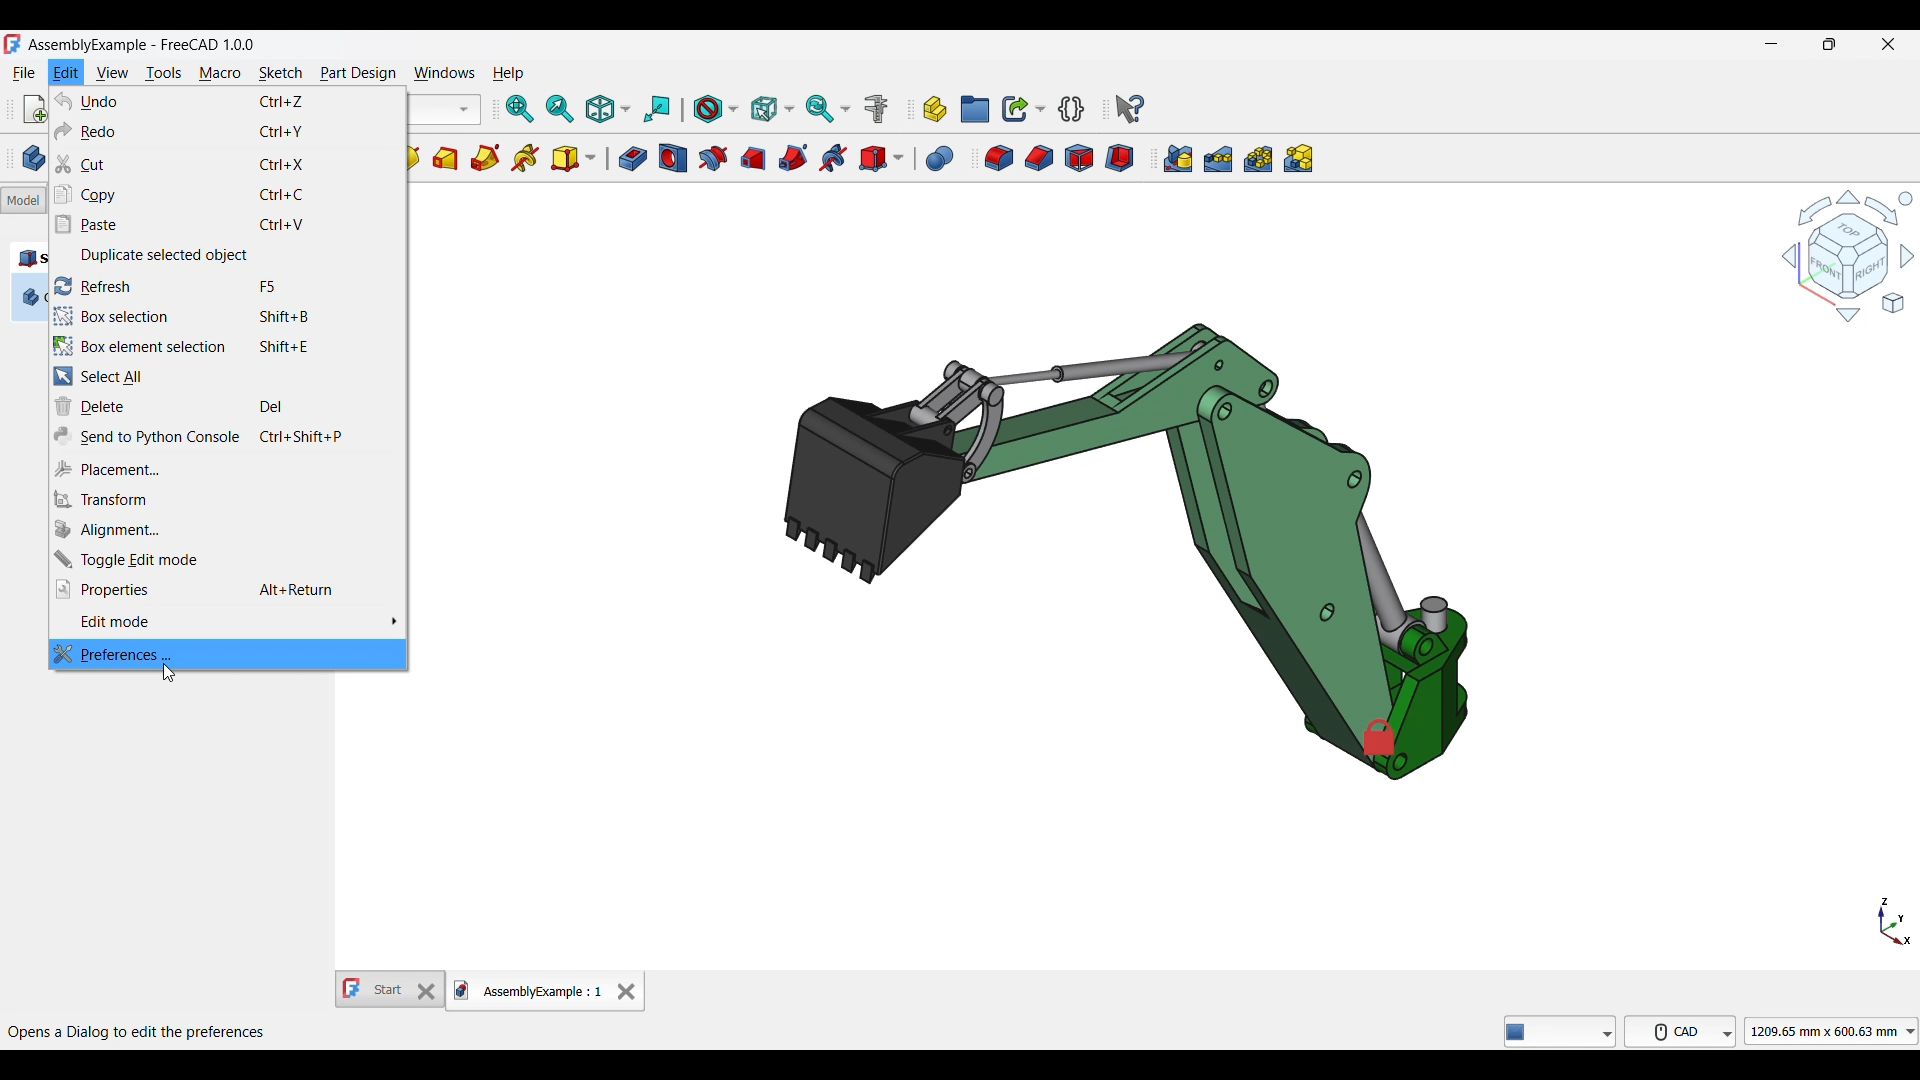  Describe the element at coordinates (390, 989) in the screenshot. I see `Start` at that location.